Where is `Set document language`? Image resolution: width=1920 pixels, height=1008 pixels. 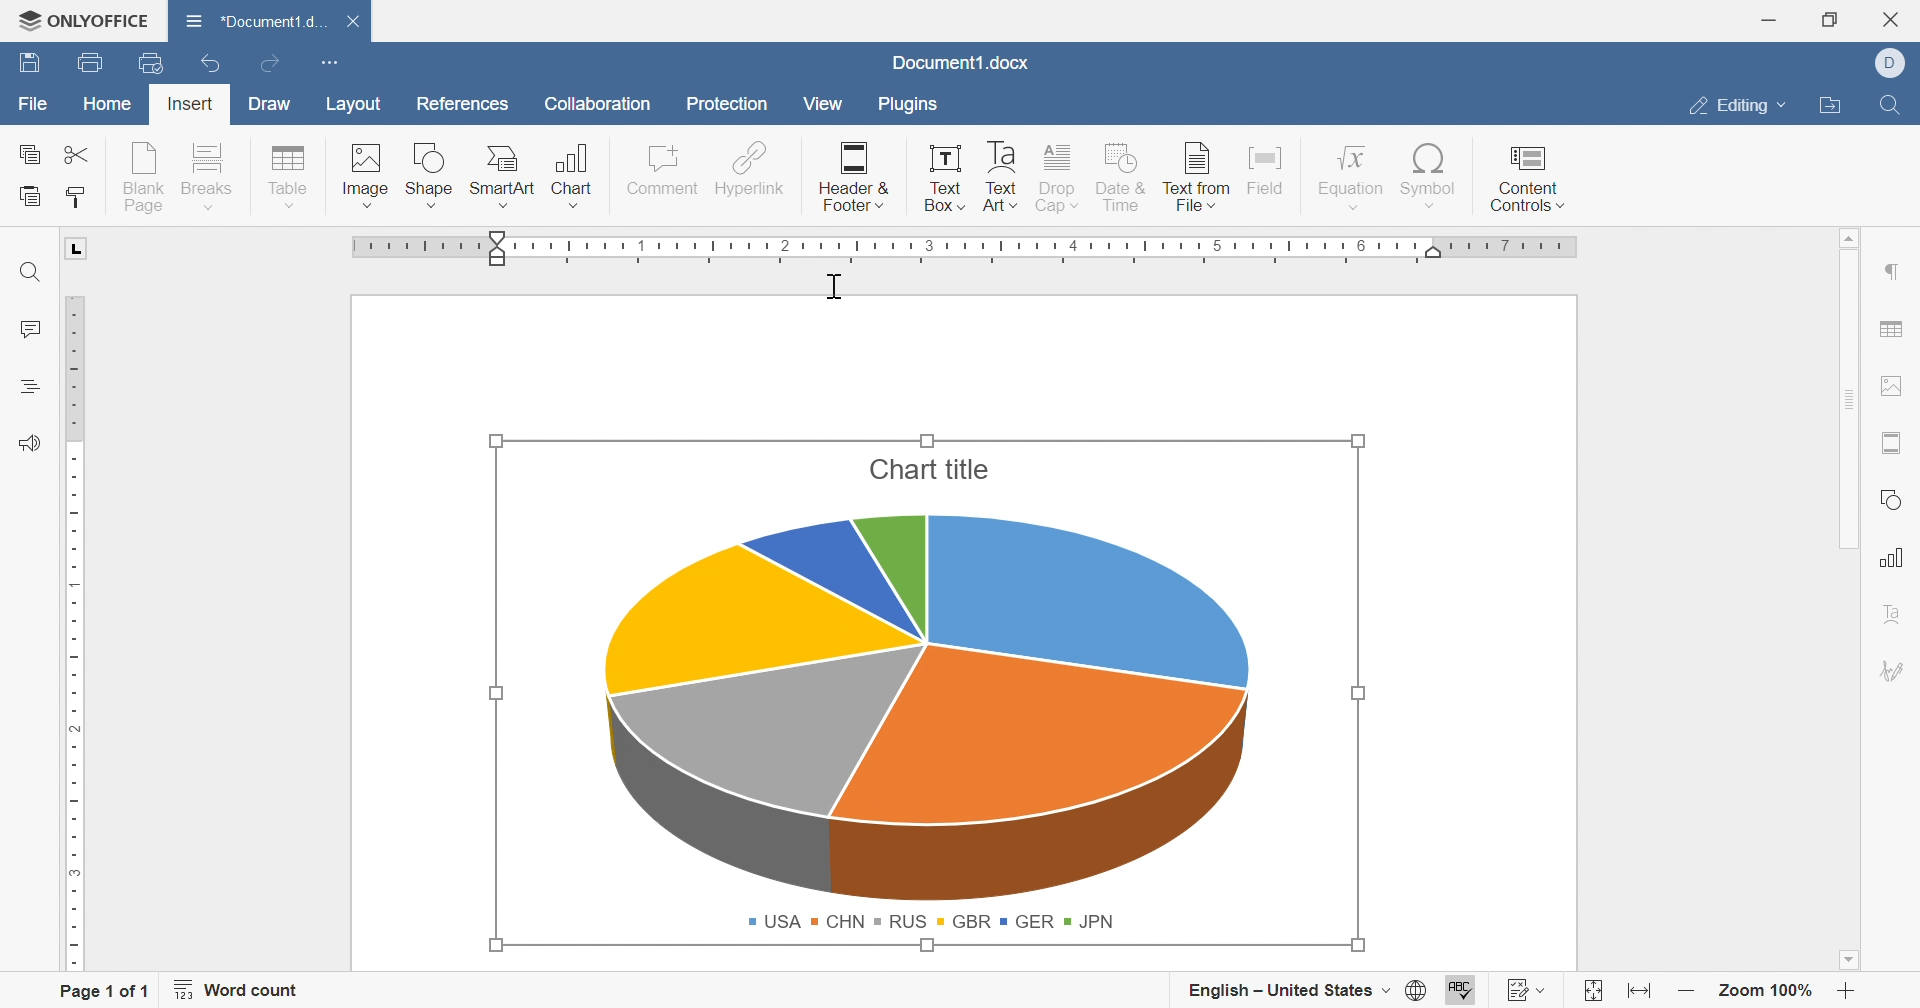 Set document language is located at coordinates (1417, 989).